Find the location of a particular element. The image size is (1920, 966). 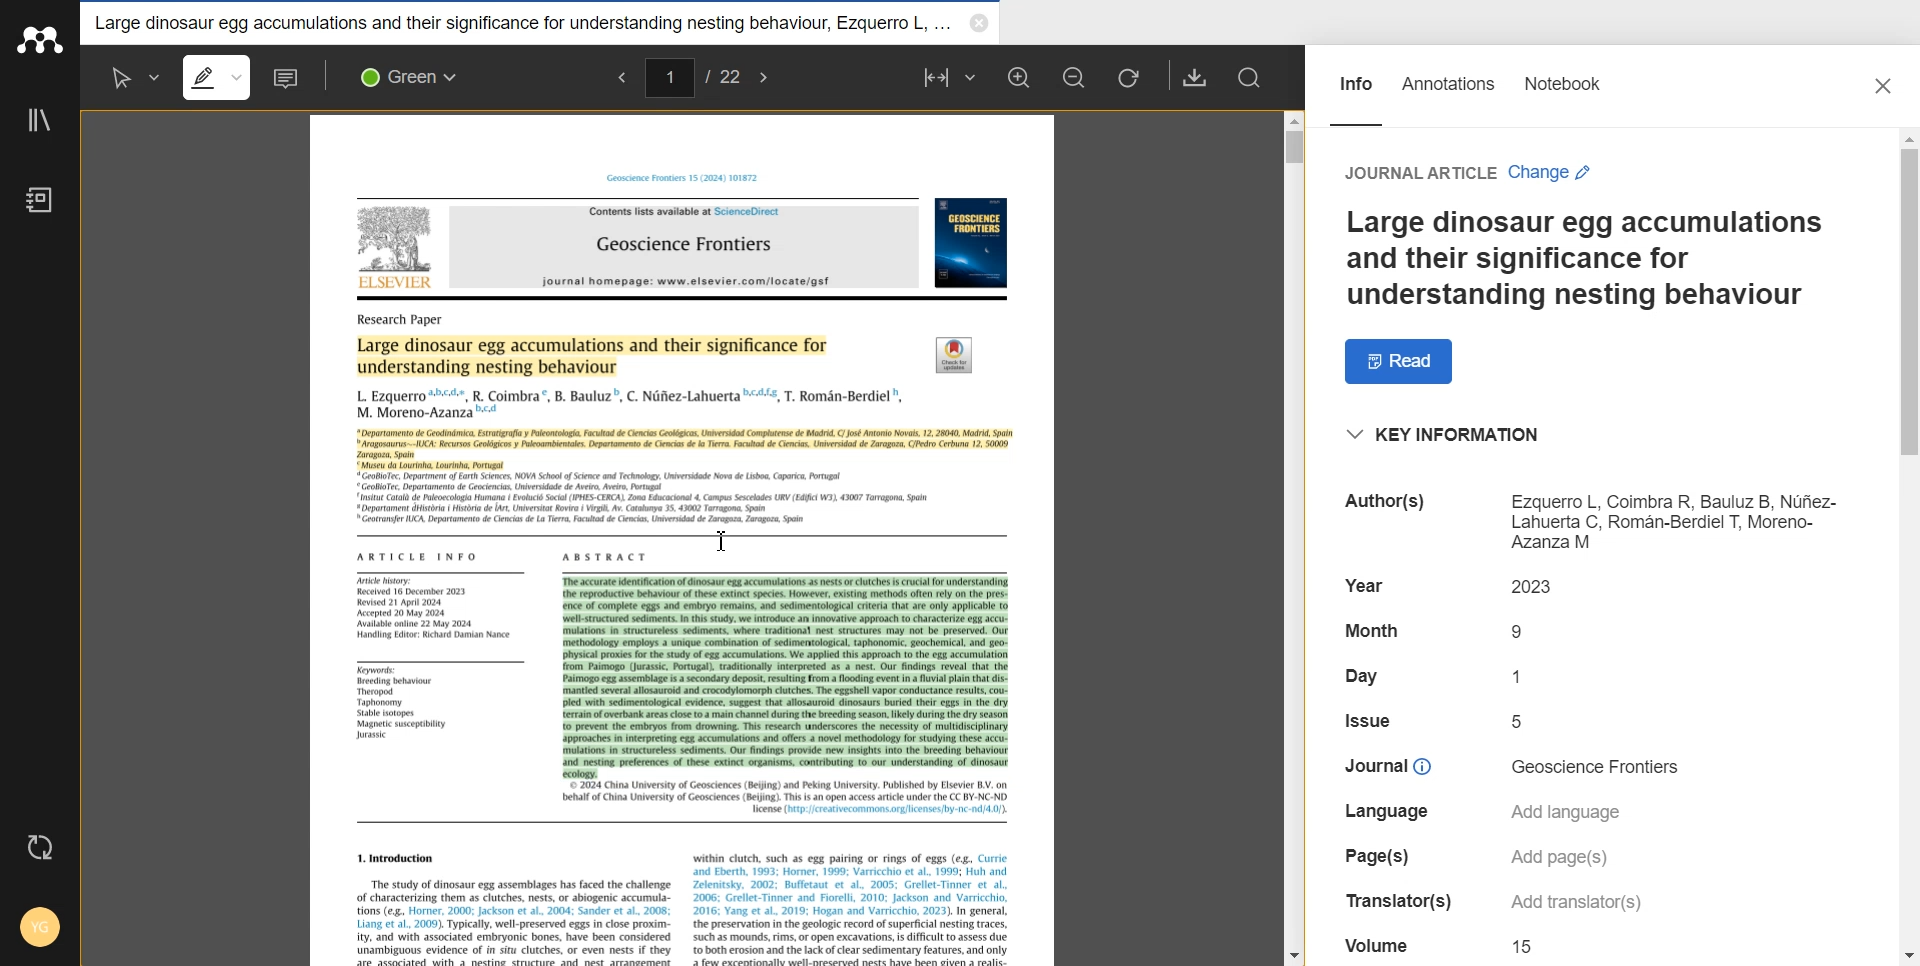

image is located at coordinates (398, 250).